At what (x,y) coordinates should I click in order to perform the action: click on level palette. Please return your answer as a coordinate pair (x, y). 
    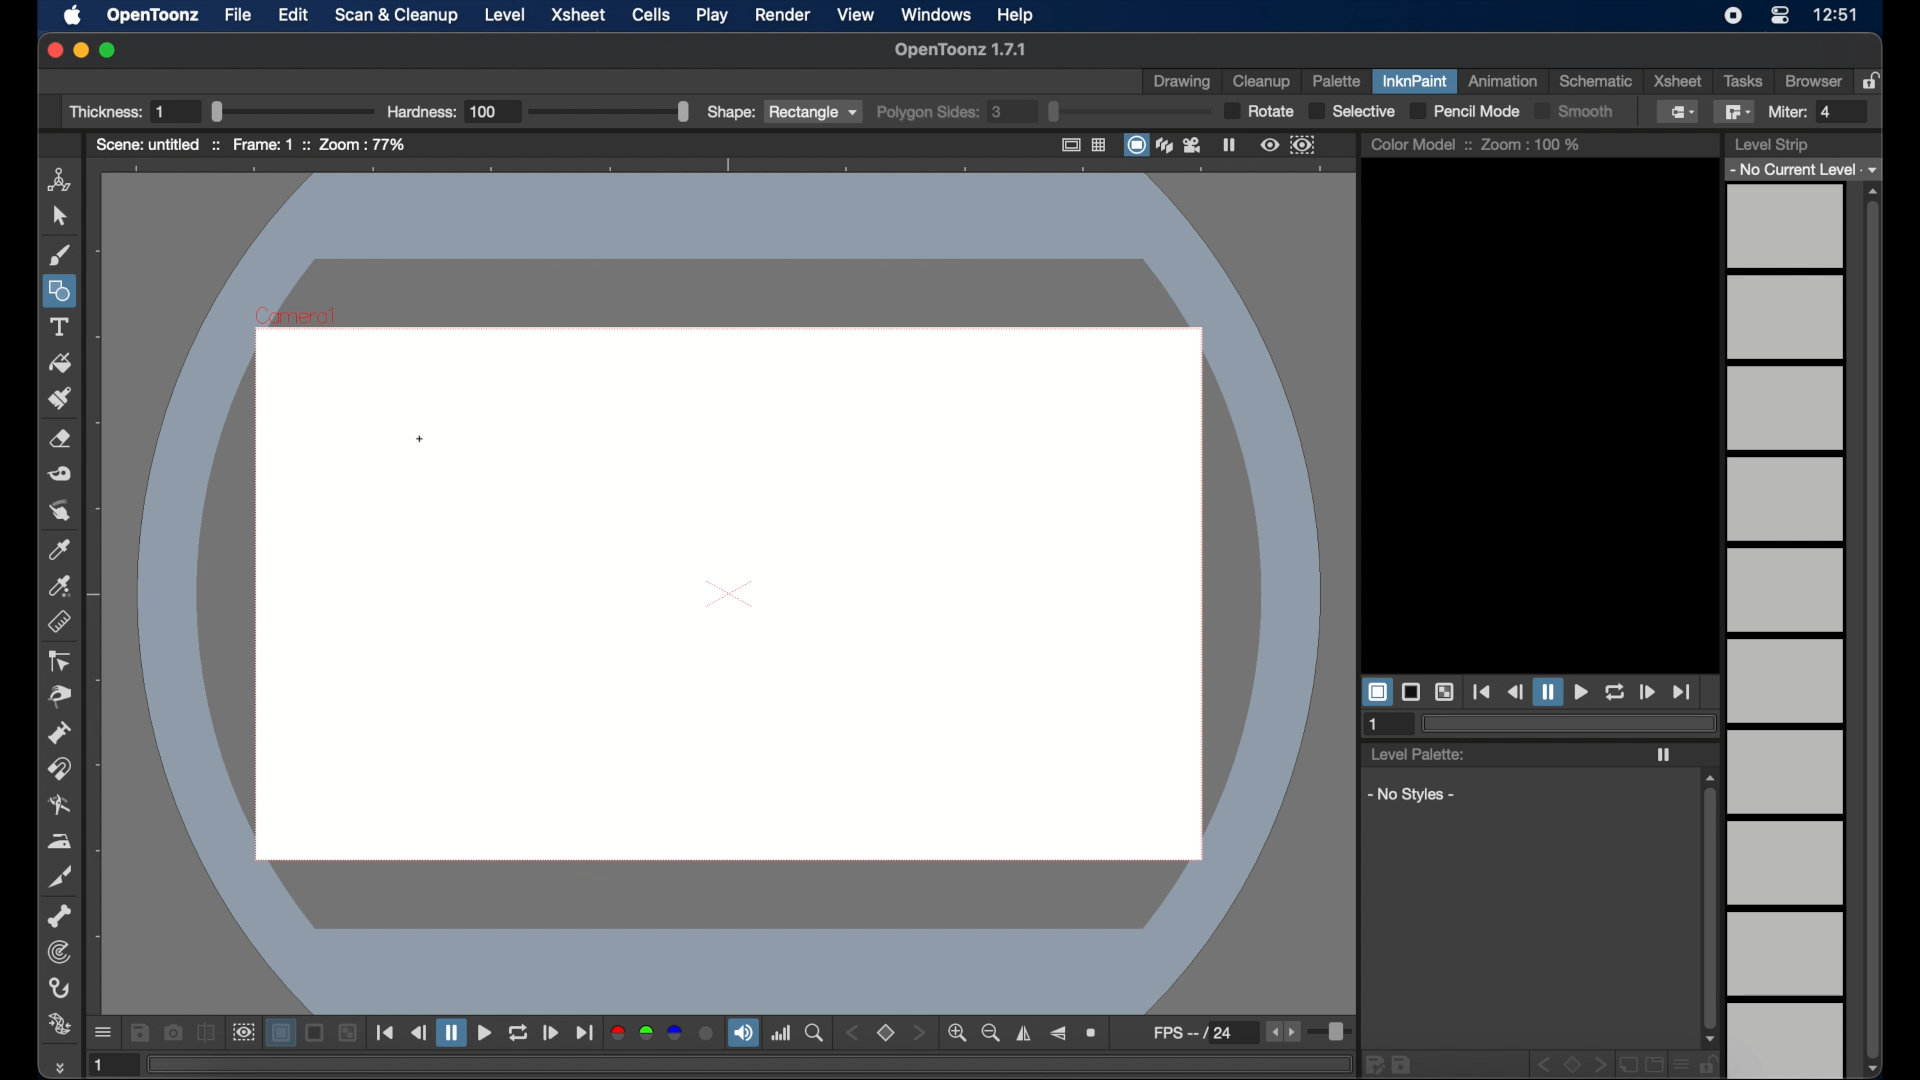
    Looking at the image, I should click on (1417, 753).